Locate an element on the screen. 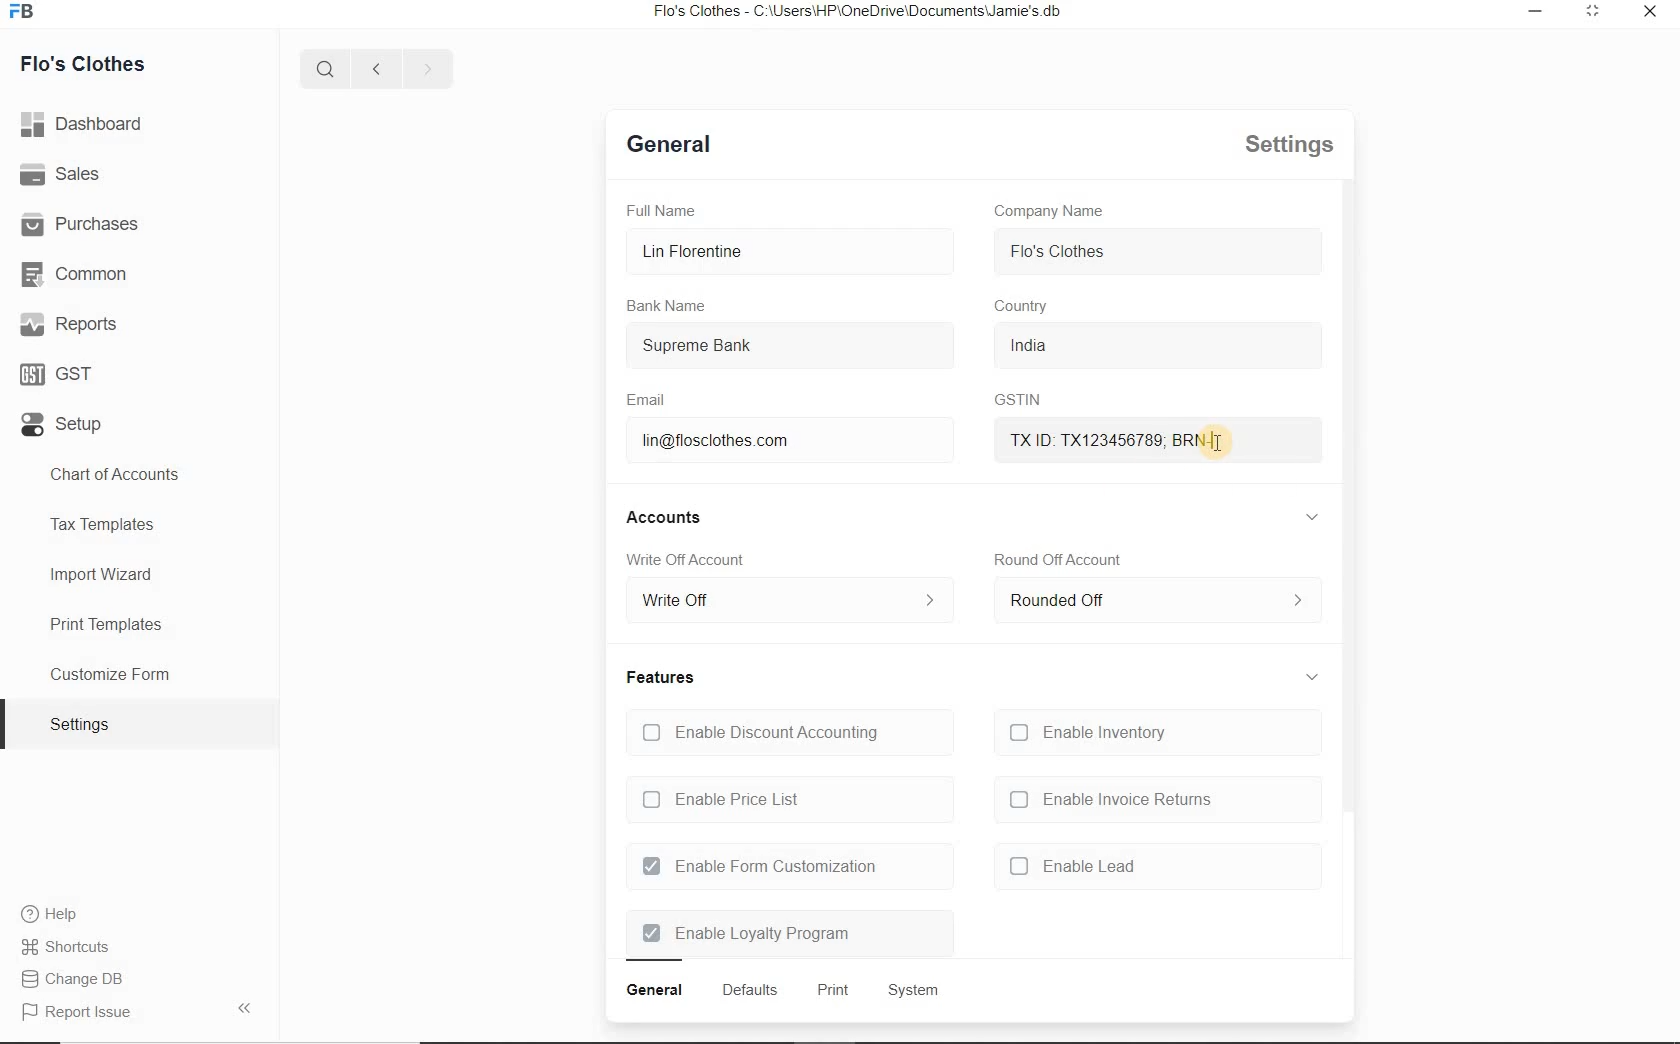 Image resolution: width=1680 pixels, height=1044 pixels. Chart of Accounts is located at coordinates (123, 475).